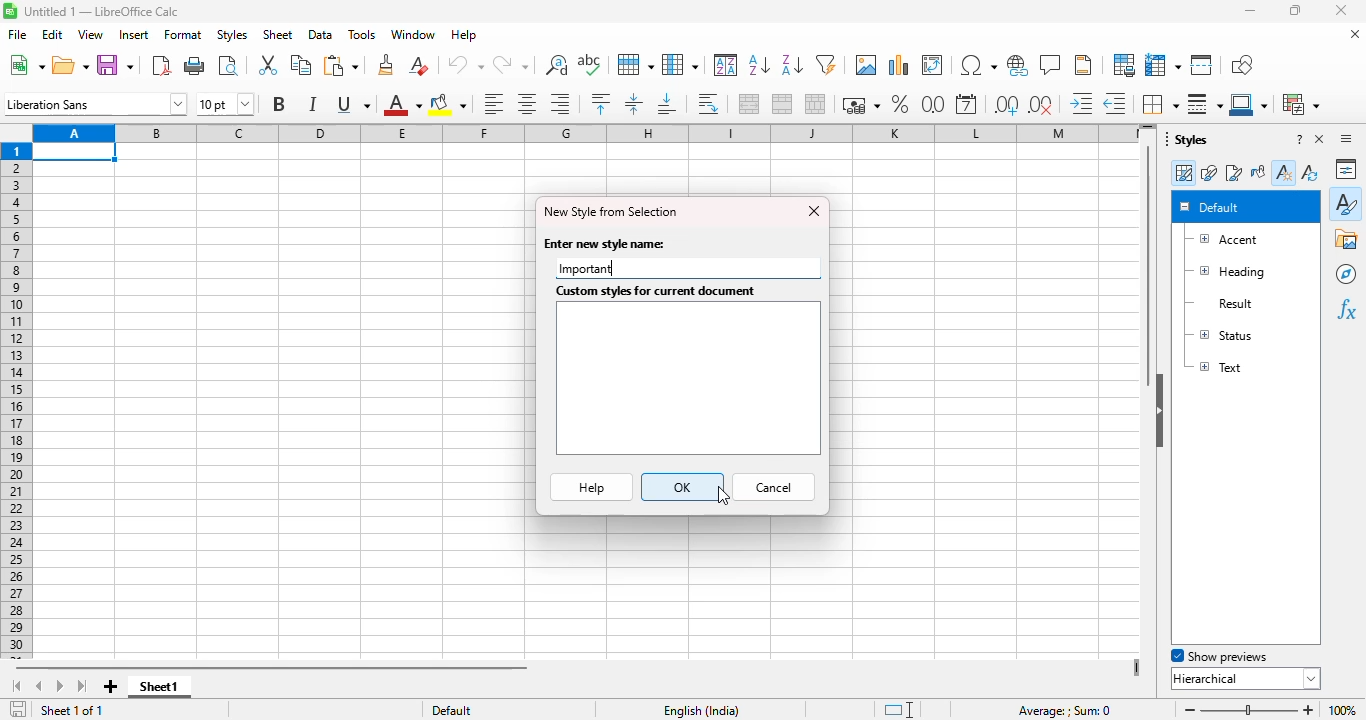 Image resolution: width=1366 pixels, height=720 pixels. Describe the element at coordinates (793, 65) in the screenshot. I see `sort descending` at that location.